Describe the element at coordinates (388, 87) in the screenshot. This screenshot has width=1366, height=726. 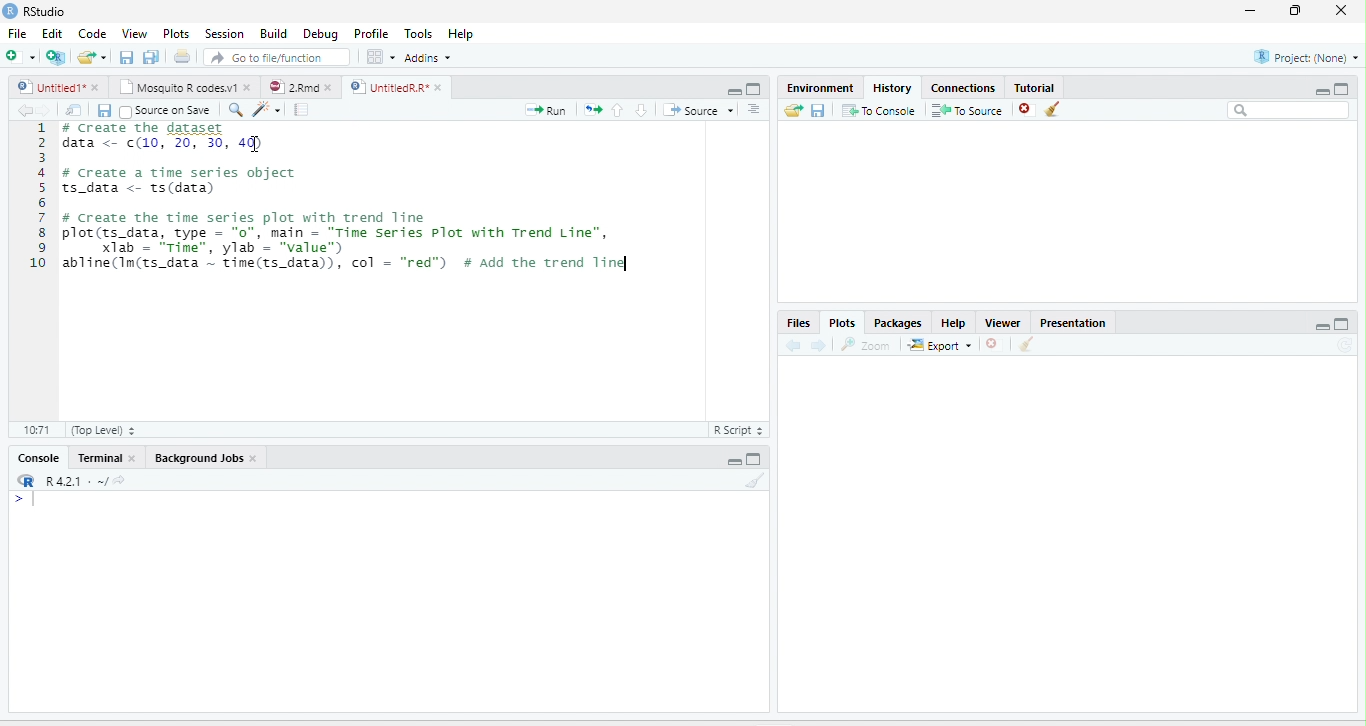
I see `UntitledR.R*` at that location.